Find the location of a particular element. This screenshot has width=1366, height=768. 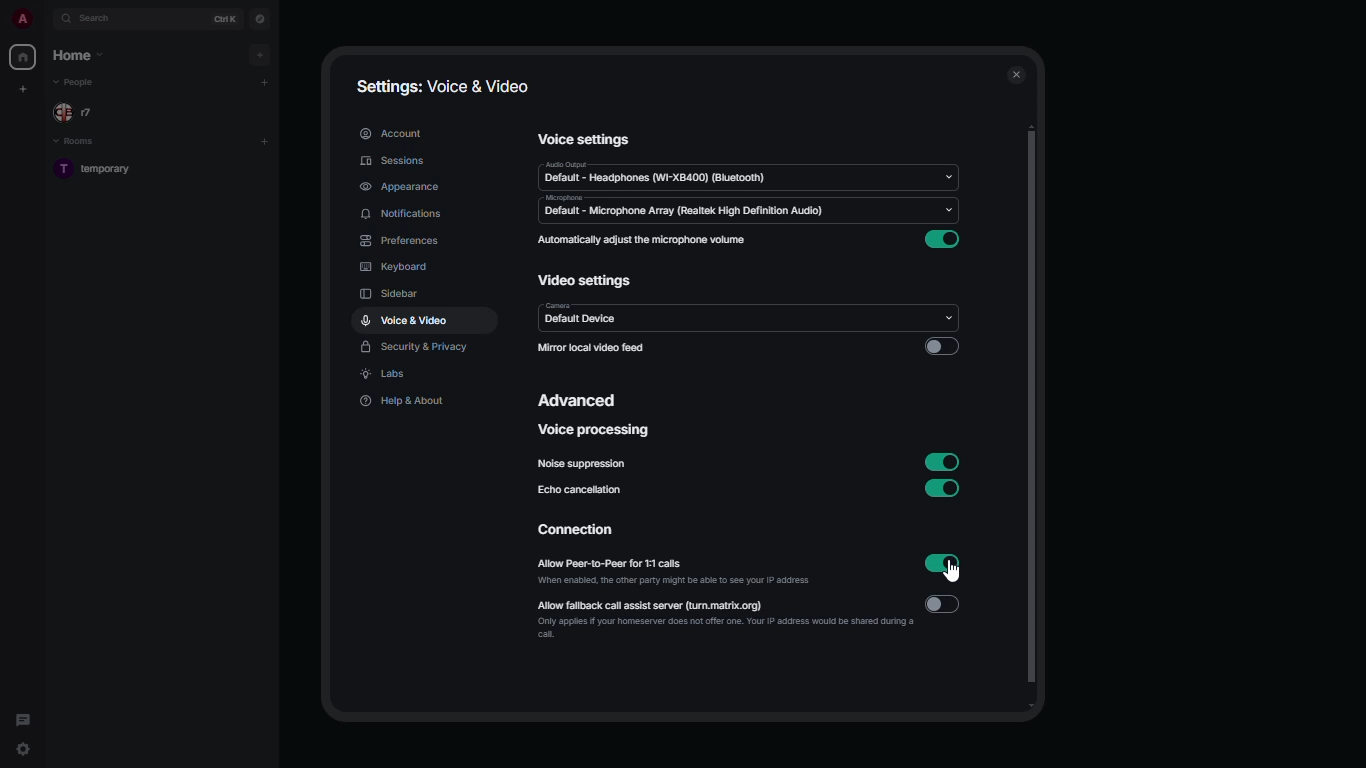

allow peer-to-peer for 1:1 calls is located at coordinates (640, 566).